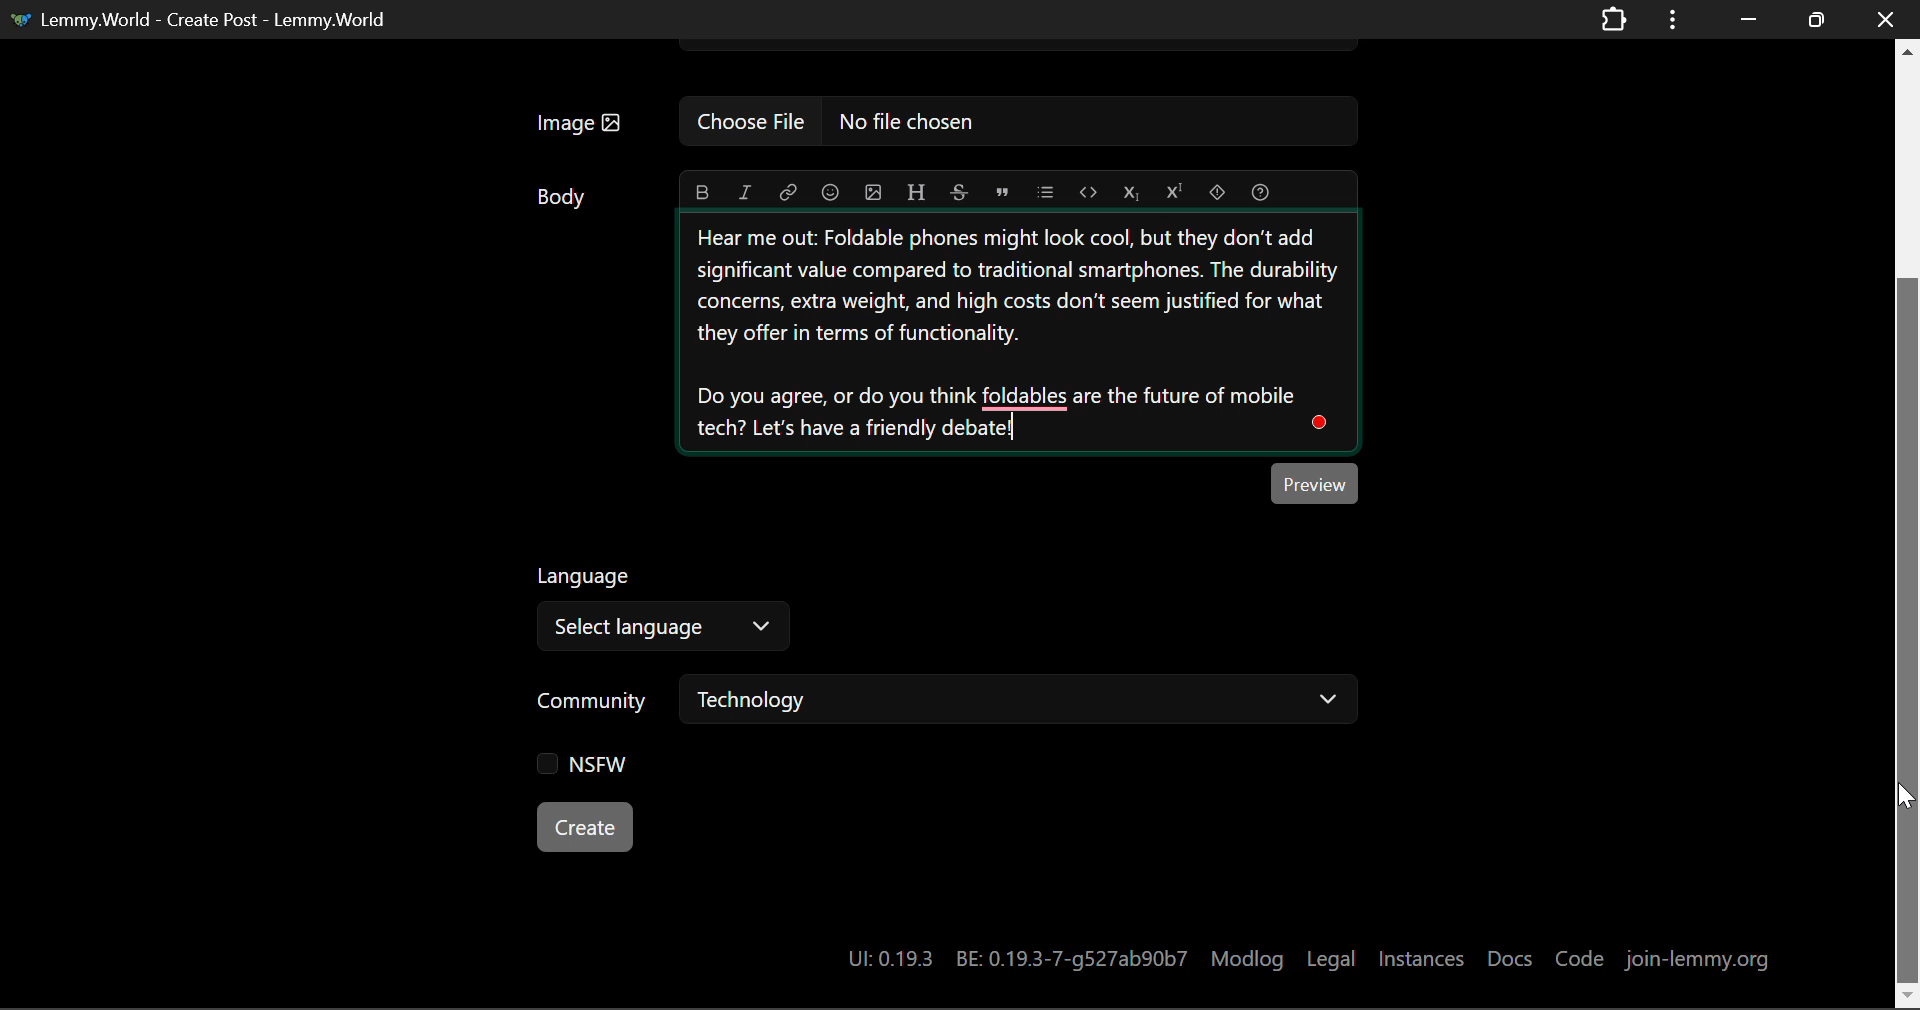 The image size is (1920, 1010). Describe the element at coordinates (1260, 190) in the screenshot. I see `formatting help` at that location.